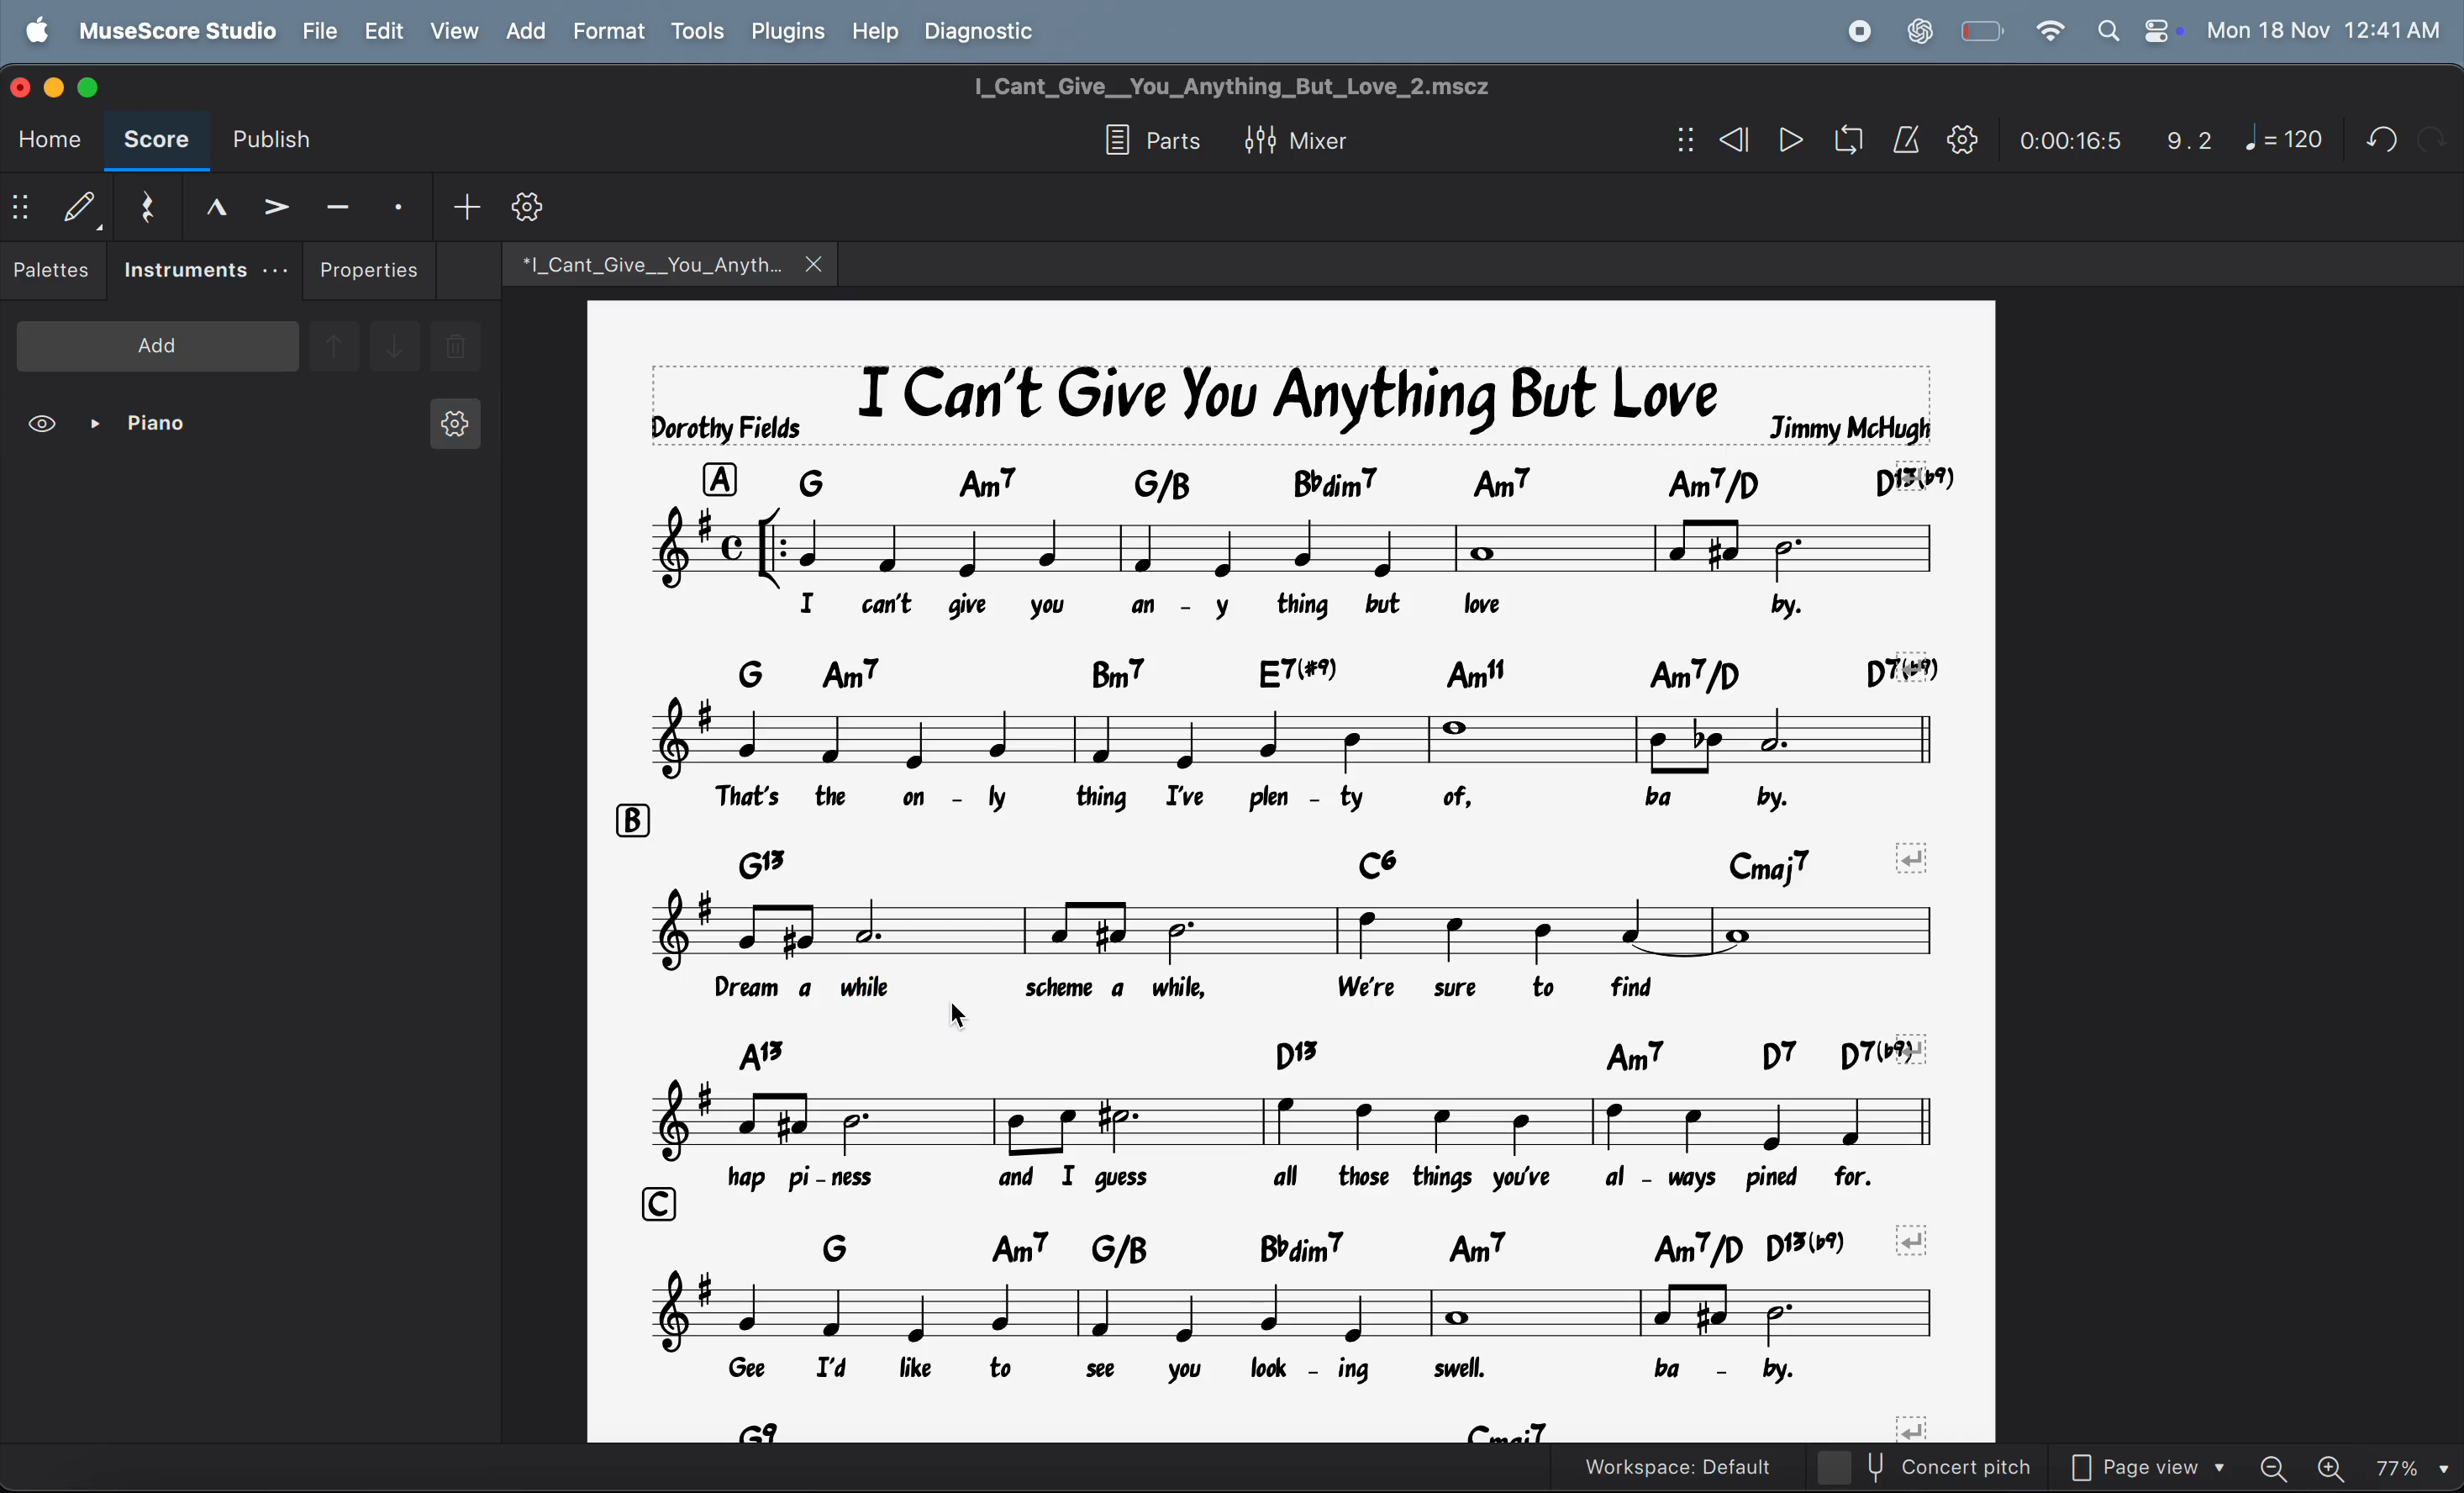 This screenshot has width=2464, height=1493. I want to click on notes, so click(1286, 1313).